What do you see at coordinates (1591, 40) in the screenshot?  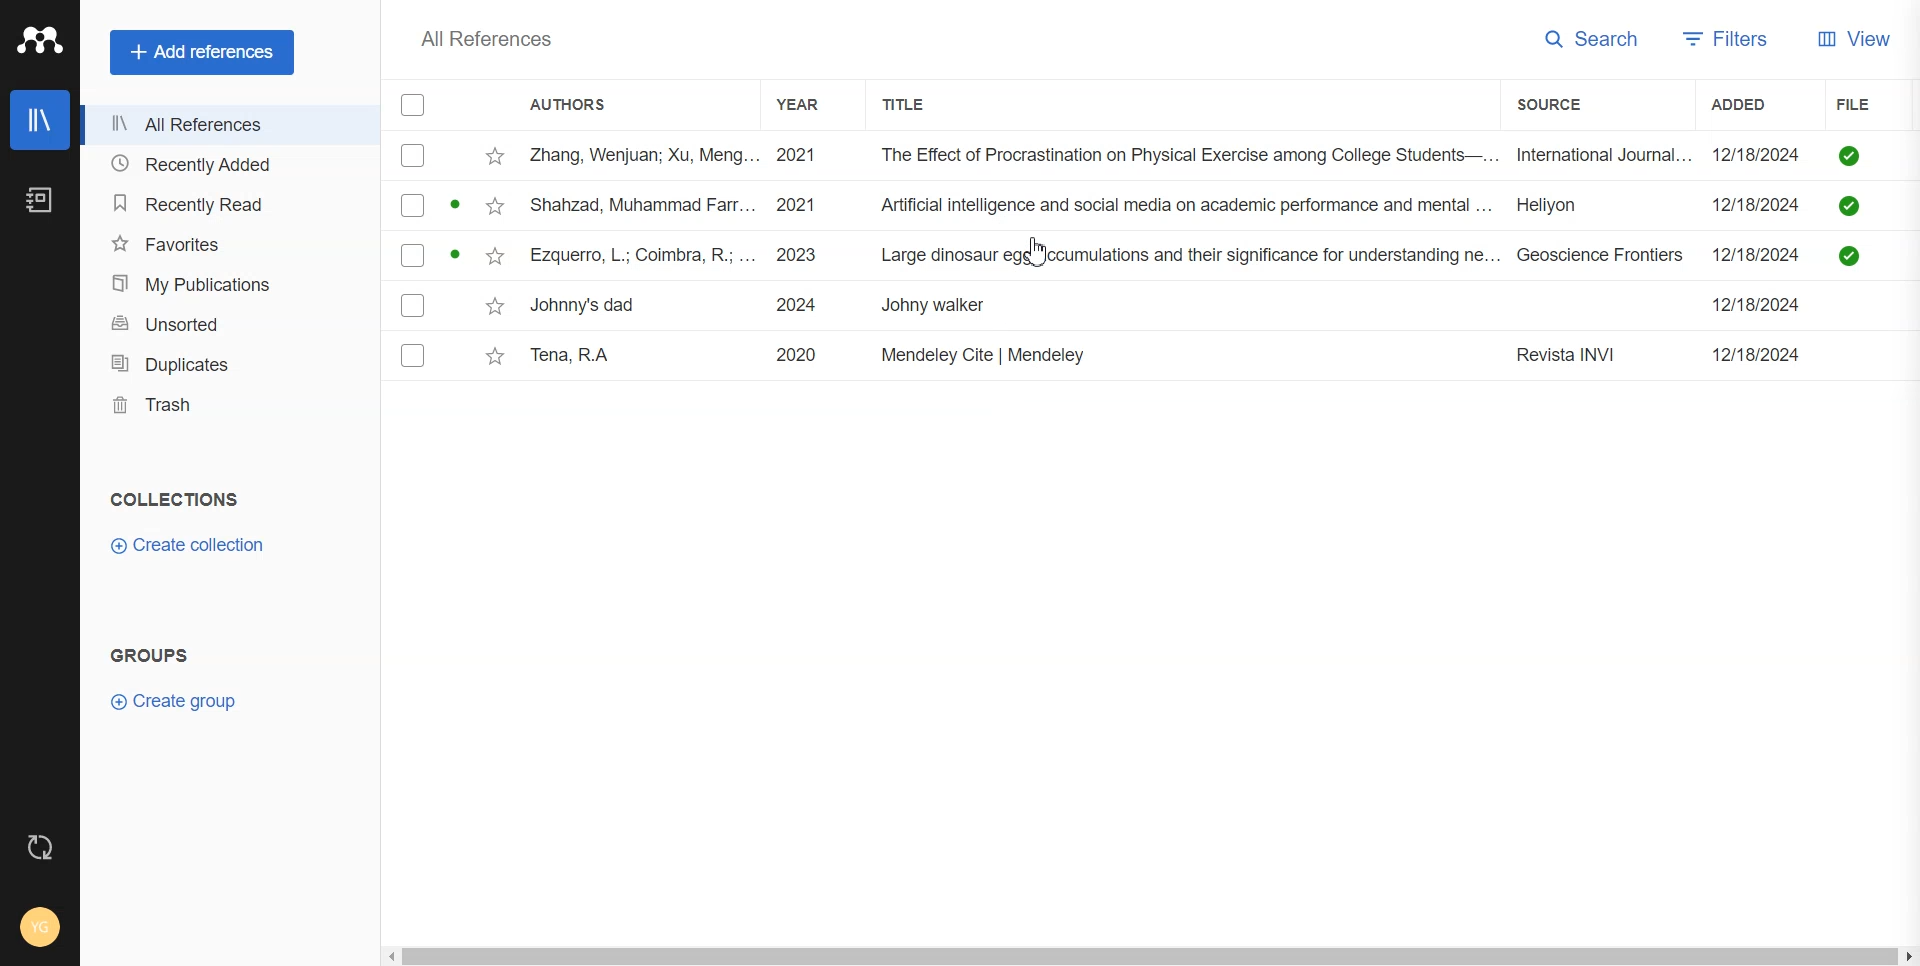 I see `Search ` at bounding box center [1591, 40].